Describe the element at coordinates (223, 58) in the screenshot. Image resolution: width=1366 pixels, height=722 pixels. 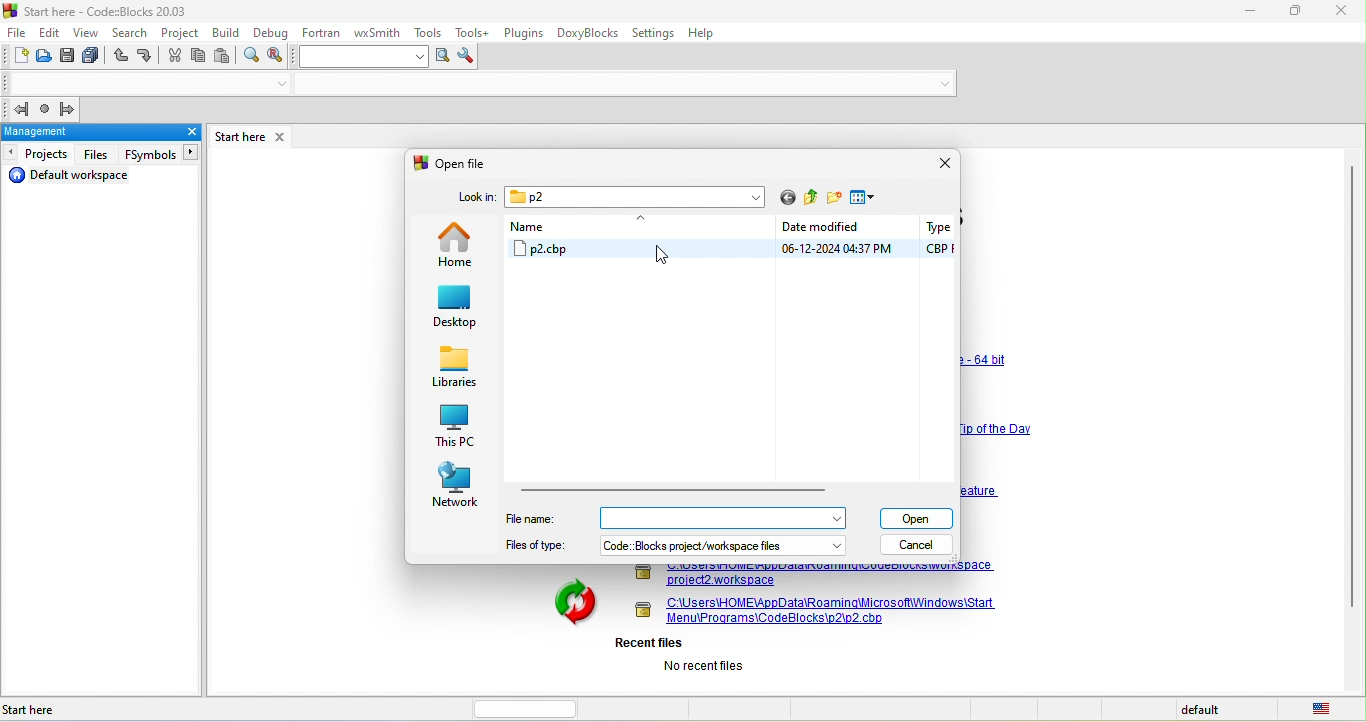
I see `paste` at that location.